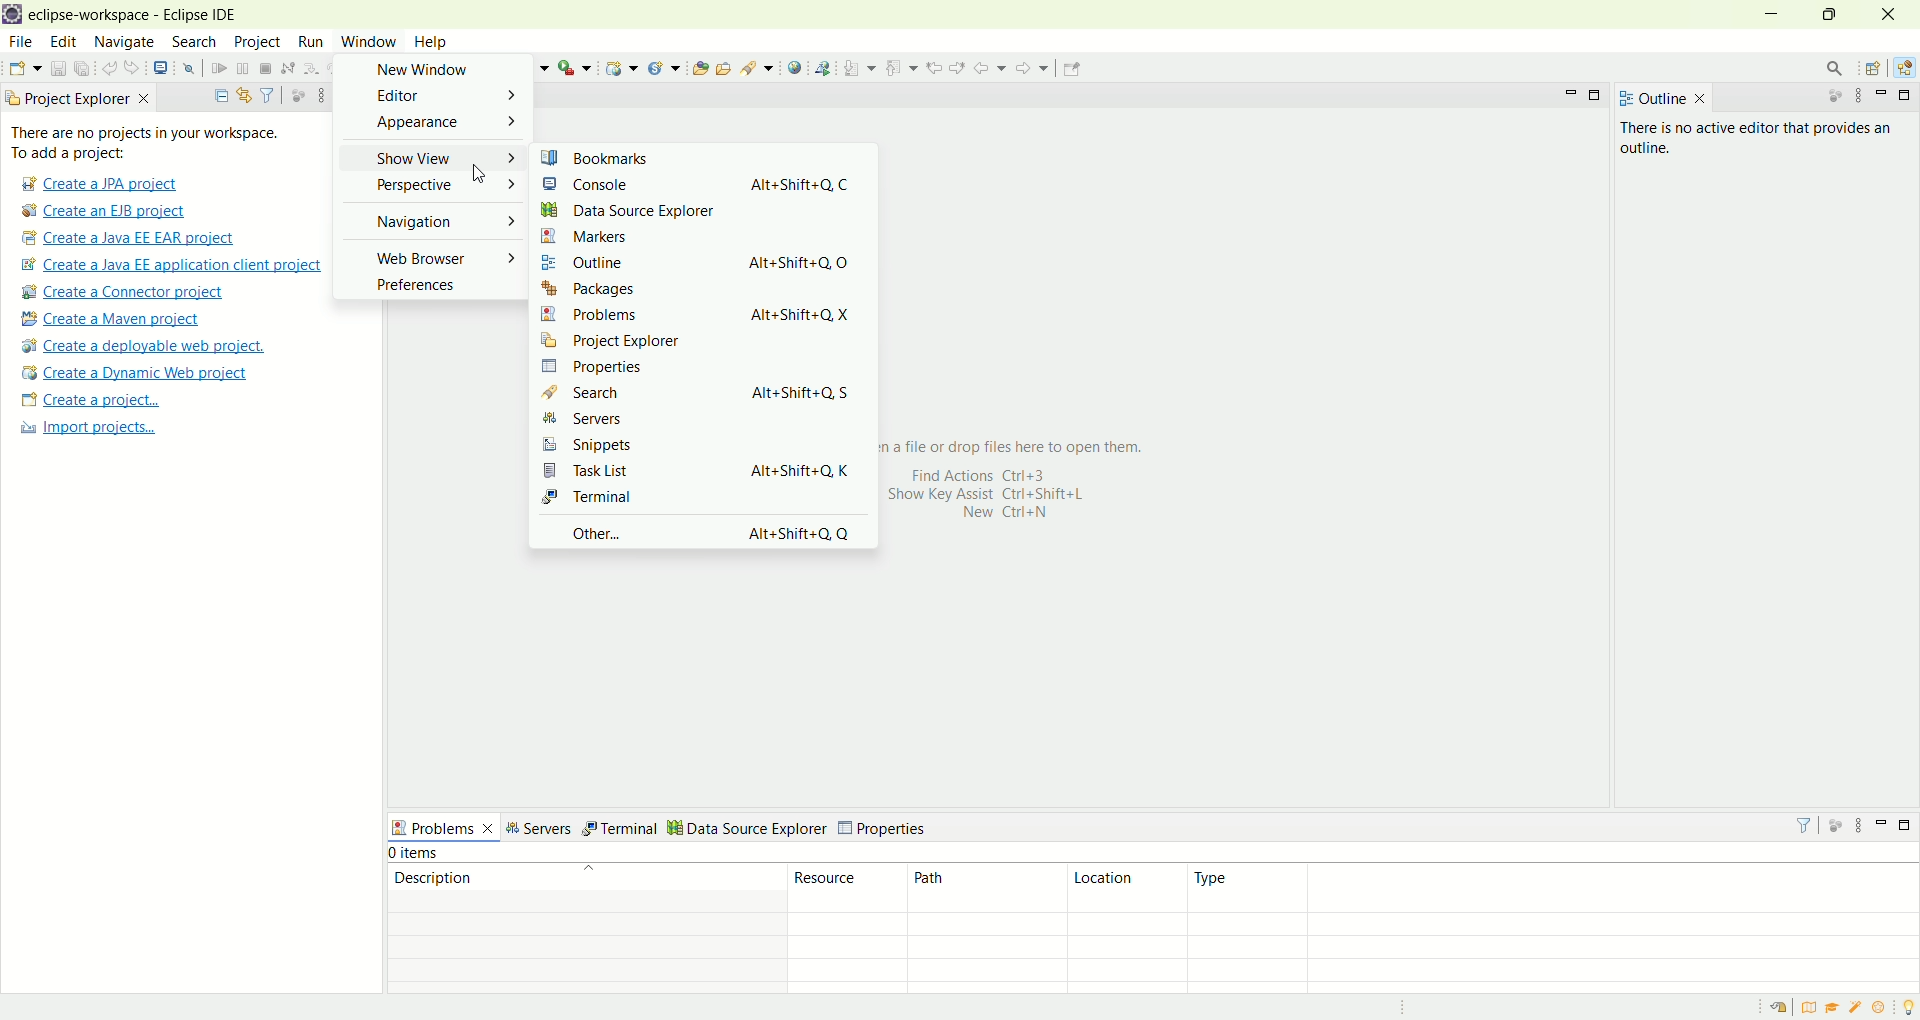 Image resolution: width=1920 pixels, height=1020 pixels. What do you see at coordinates (538, 827) in the screenshot?
I see `servers` at bounding box center [538, 827].